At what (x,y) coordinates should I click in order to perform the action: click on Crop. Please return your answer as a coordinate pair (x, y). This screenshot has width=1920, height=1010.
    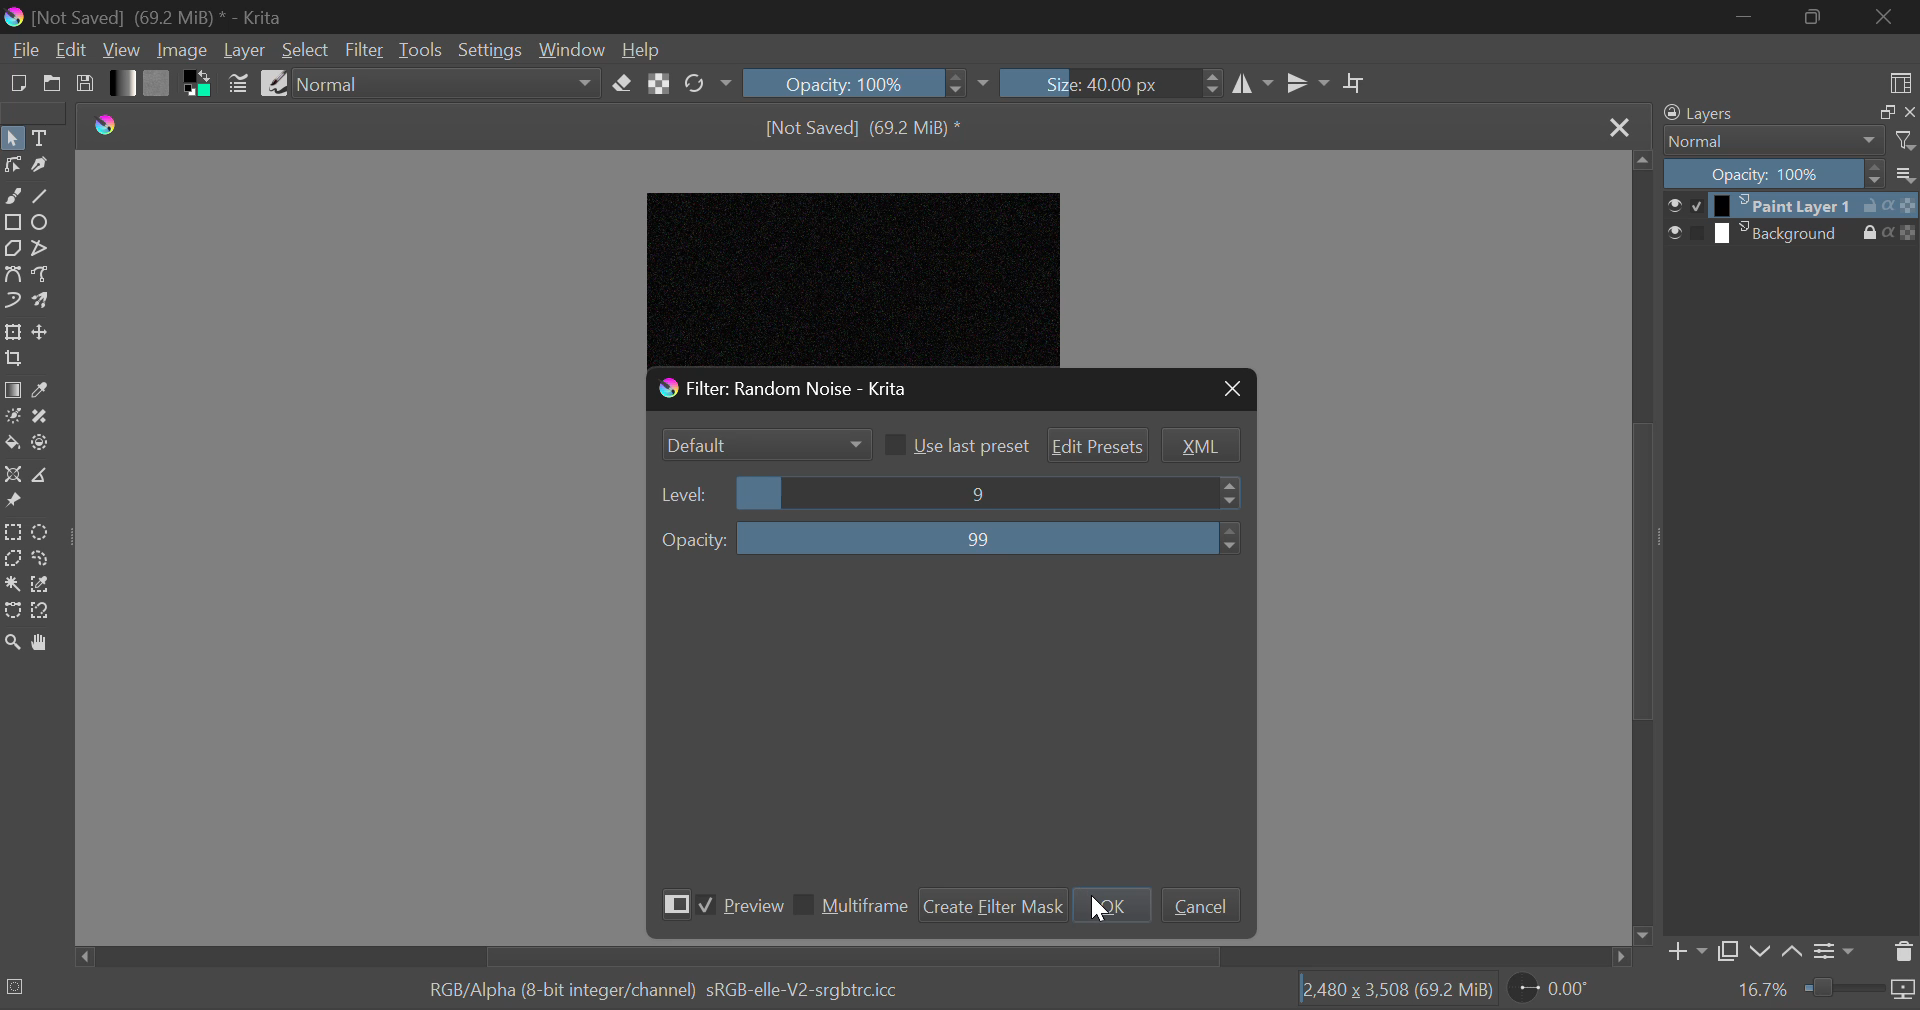
    Looking at the image, I should click on (1355, 84).